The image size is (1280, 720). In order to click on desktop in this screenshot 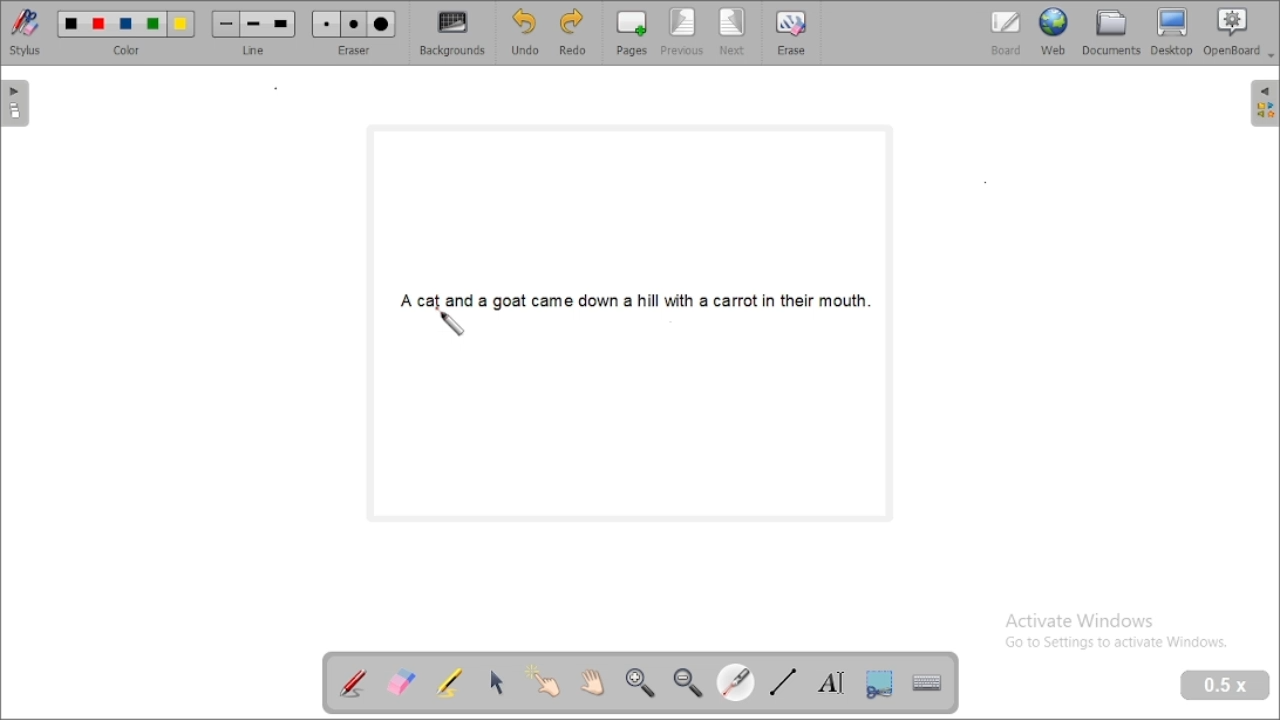, I will do `click(1172, 32)`.